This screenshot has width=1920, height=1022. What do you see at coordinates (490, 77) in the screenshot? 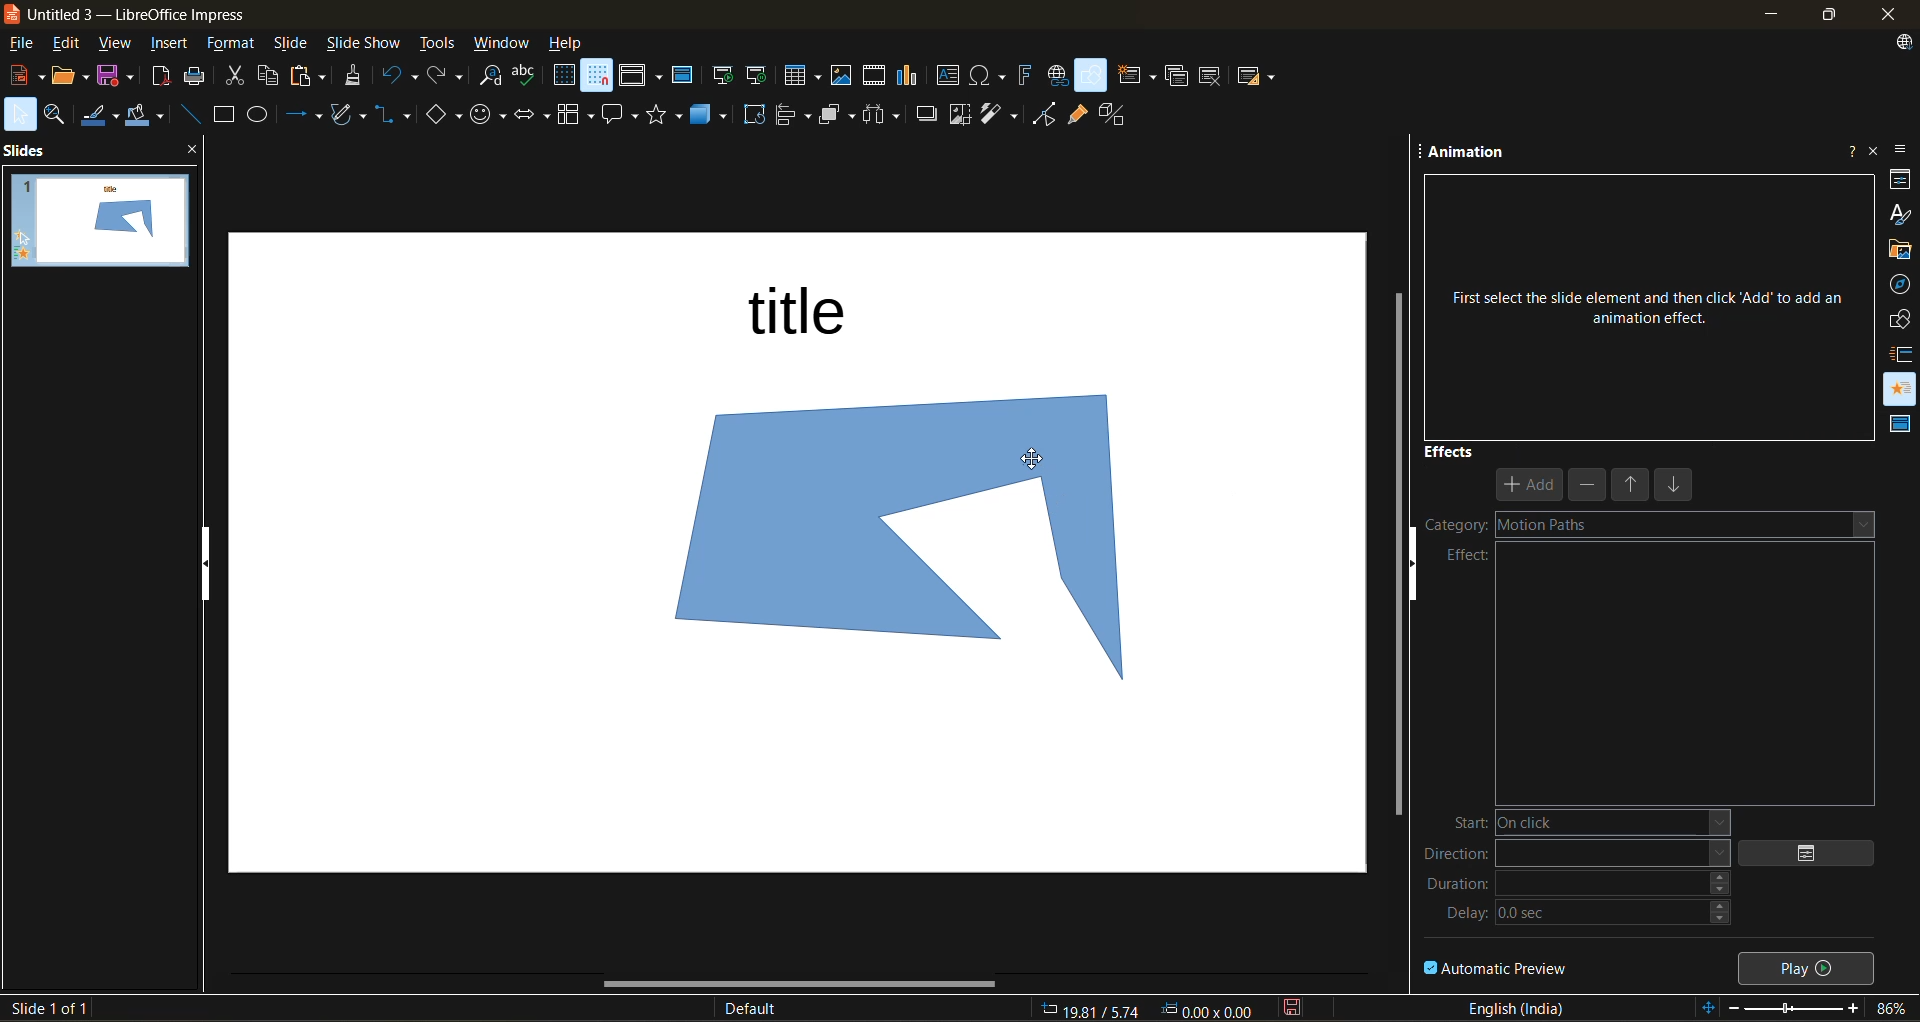
I see `find and replace` at bounding box center [490, 77].